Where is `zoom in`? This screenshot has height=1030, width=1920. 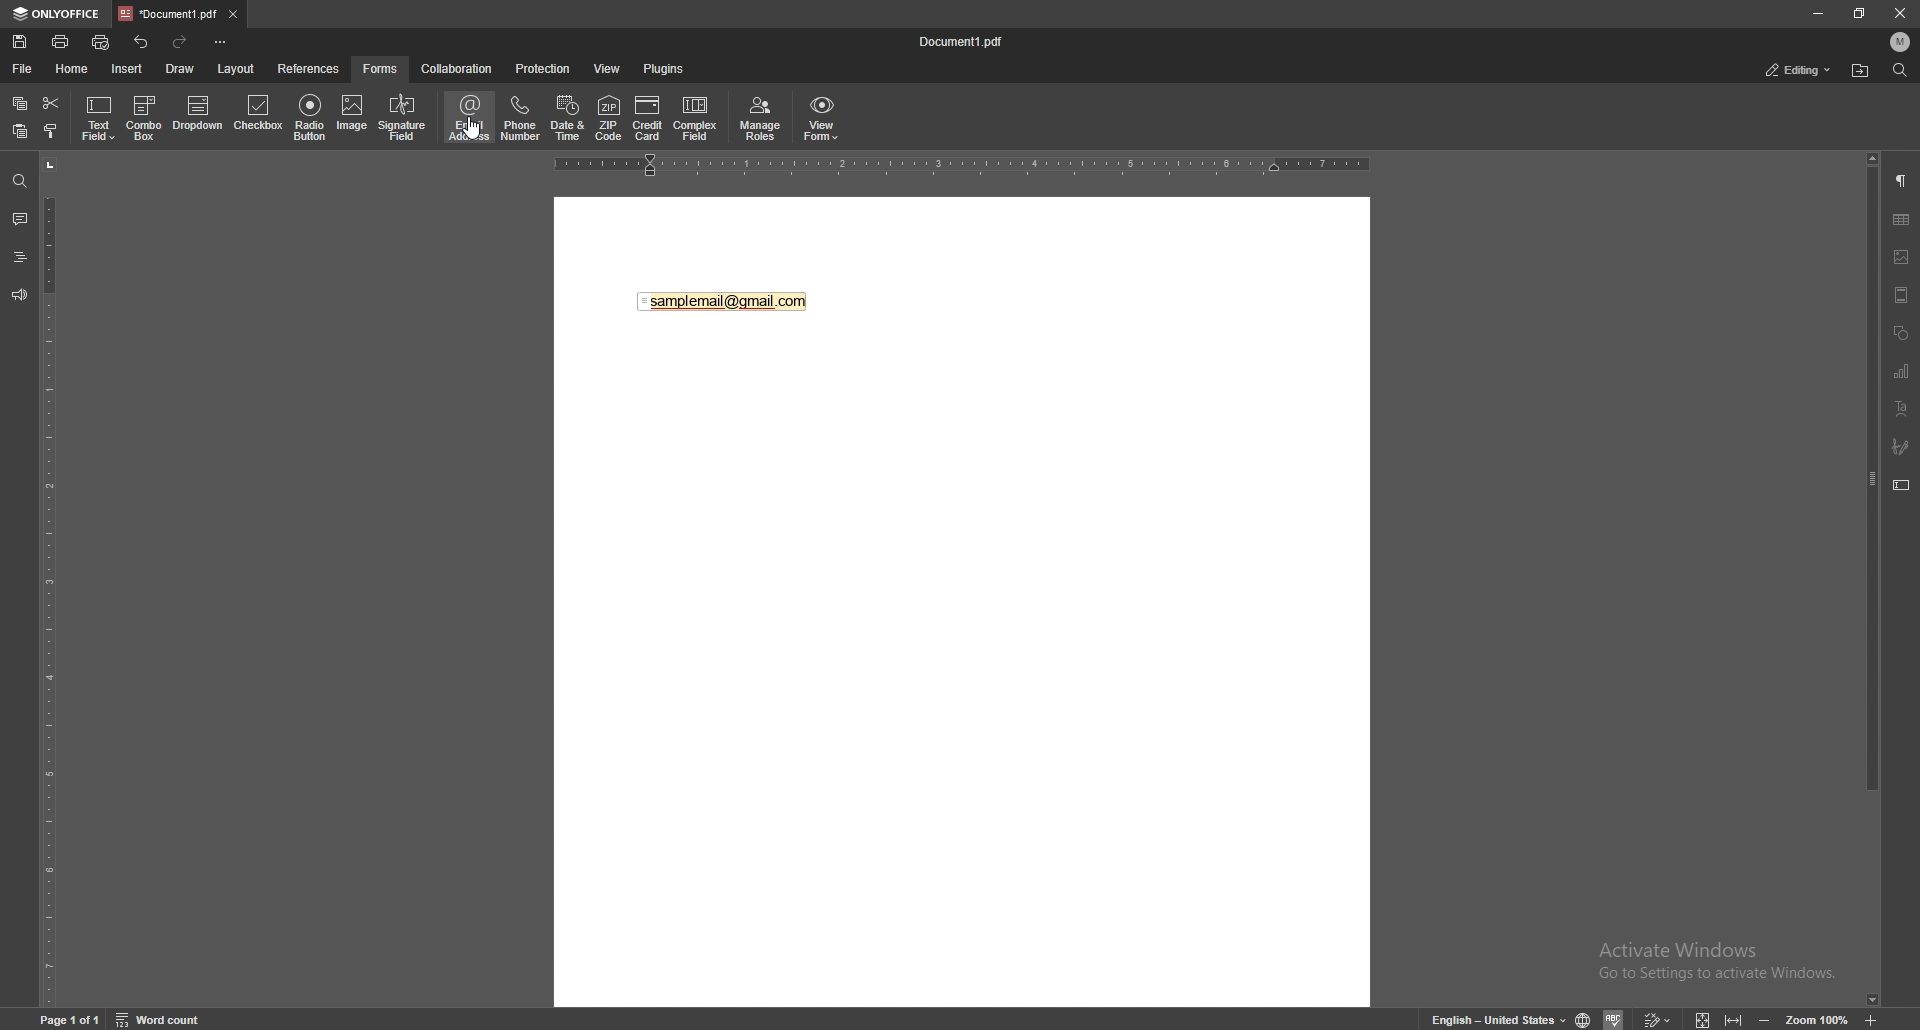
zoom in is located at coordinates (1871, 1016).